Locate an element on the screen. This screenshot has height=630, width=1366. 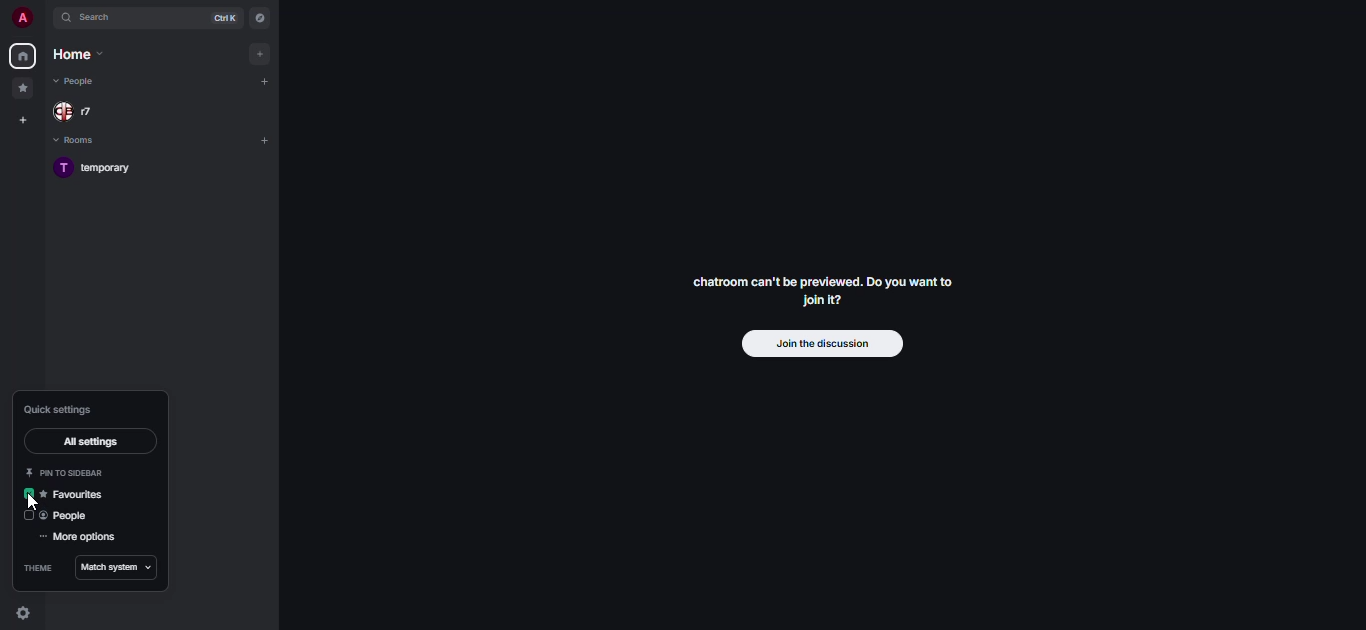
theme is located at coordinates (37, 568).